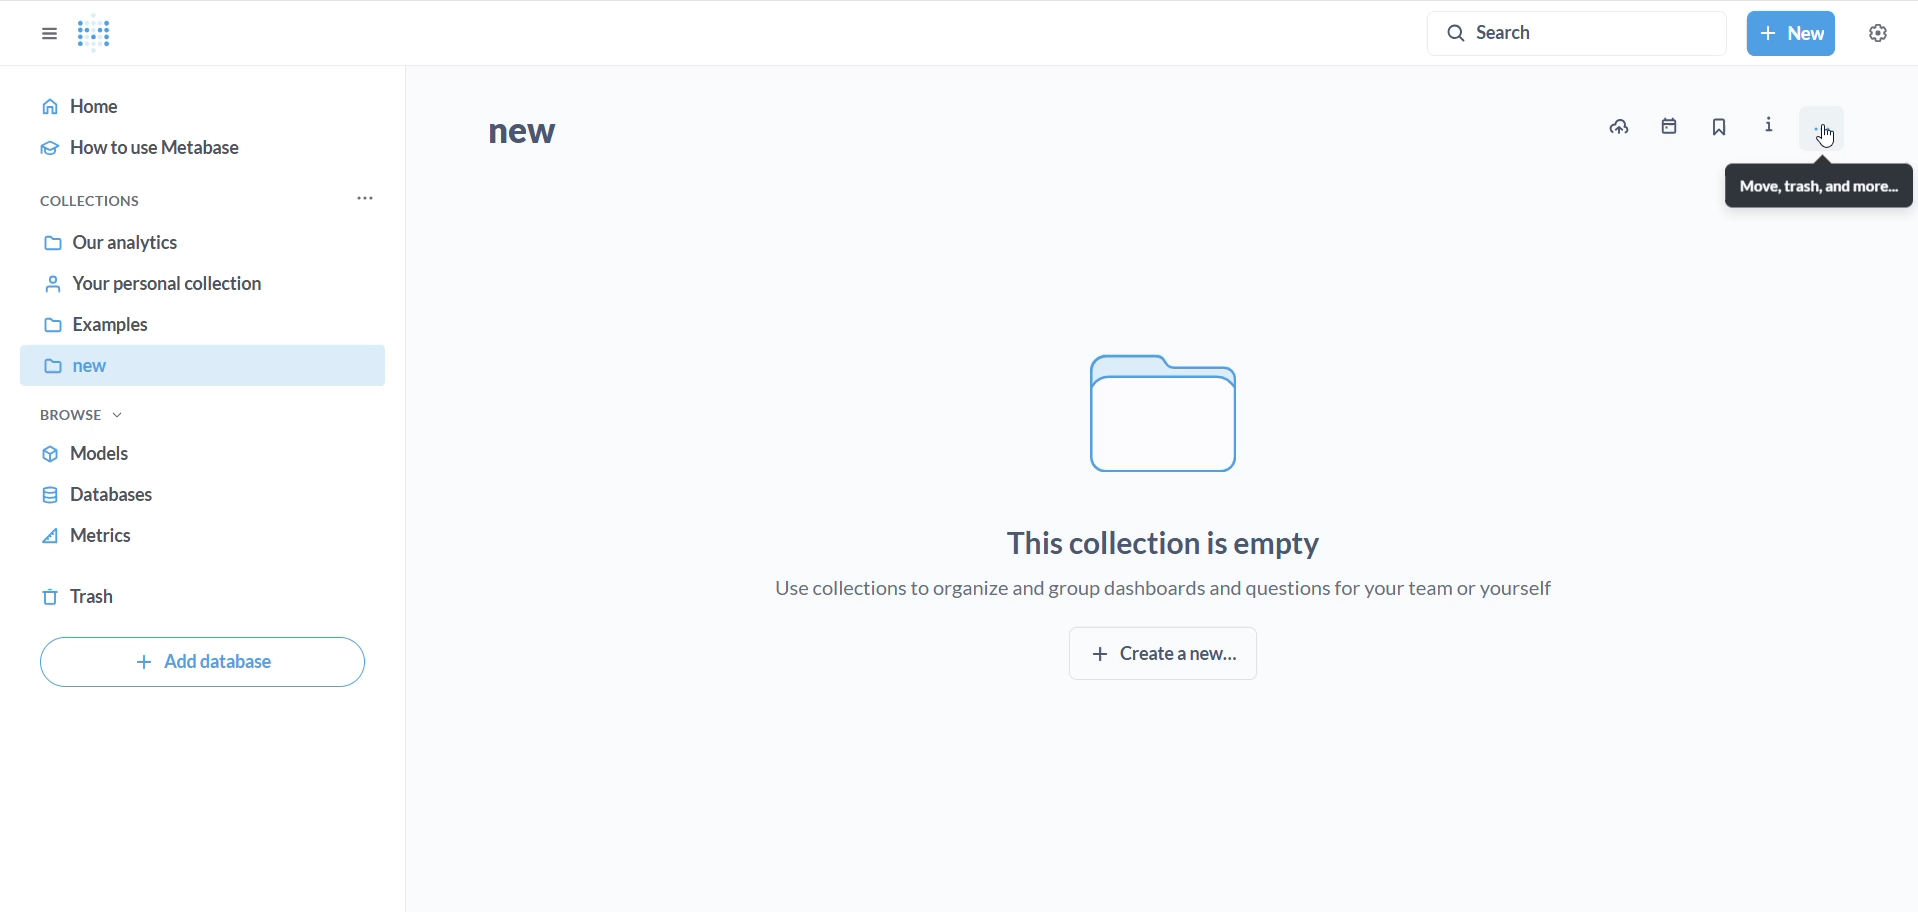 The image size is (1918, 912). Describe the element at coordinates (1722, 127) in the screenshot. I see `bookmark` at that location.